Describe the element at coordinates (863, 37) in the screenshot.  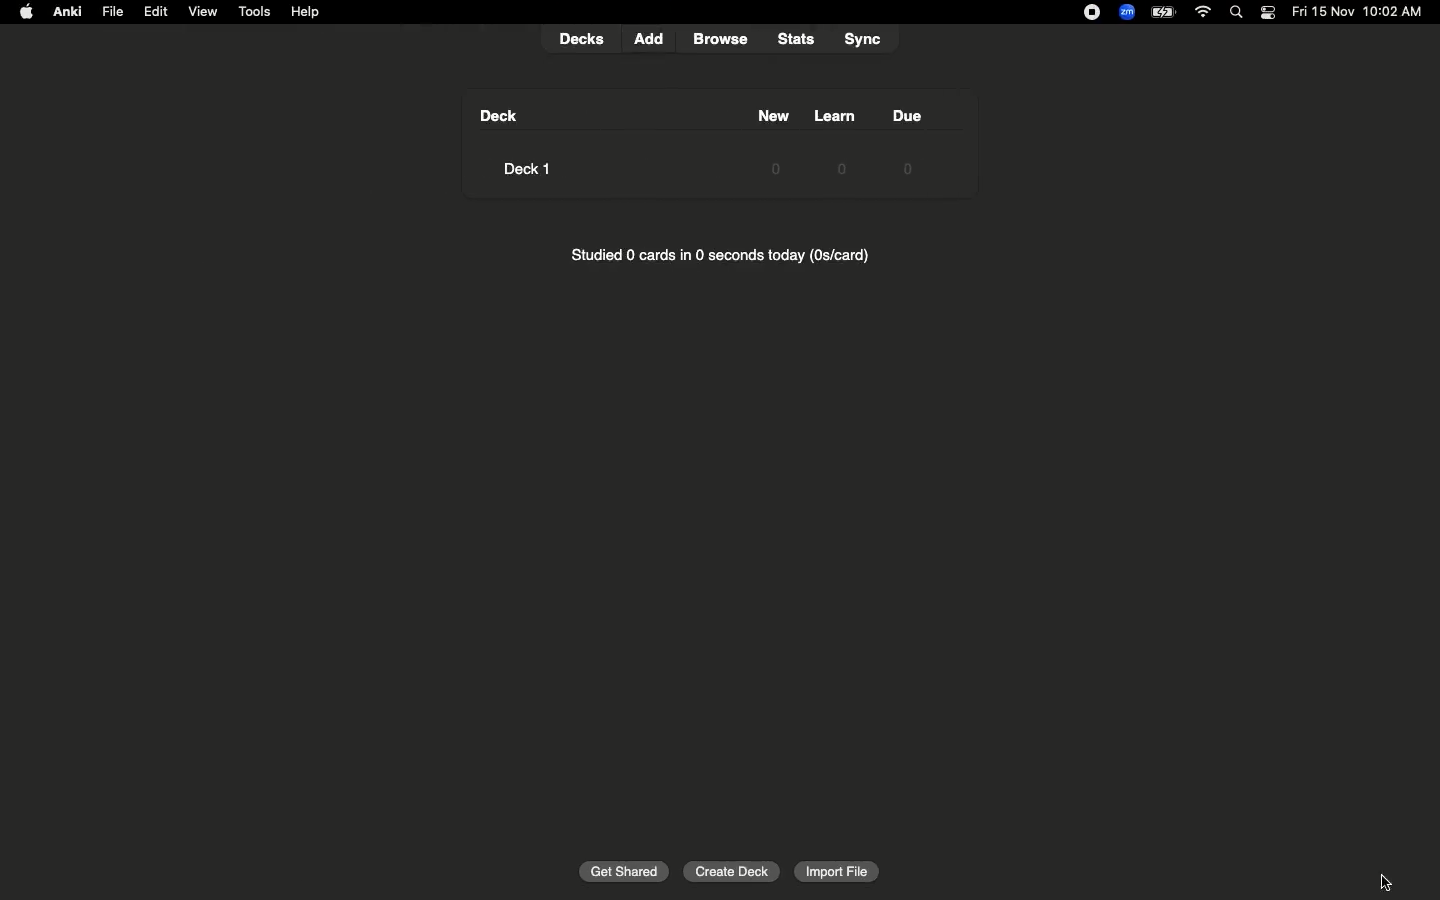
I see `Sync` at that location.